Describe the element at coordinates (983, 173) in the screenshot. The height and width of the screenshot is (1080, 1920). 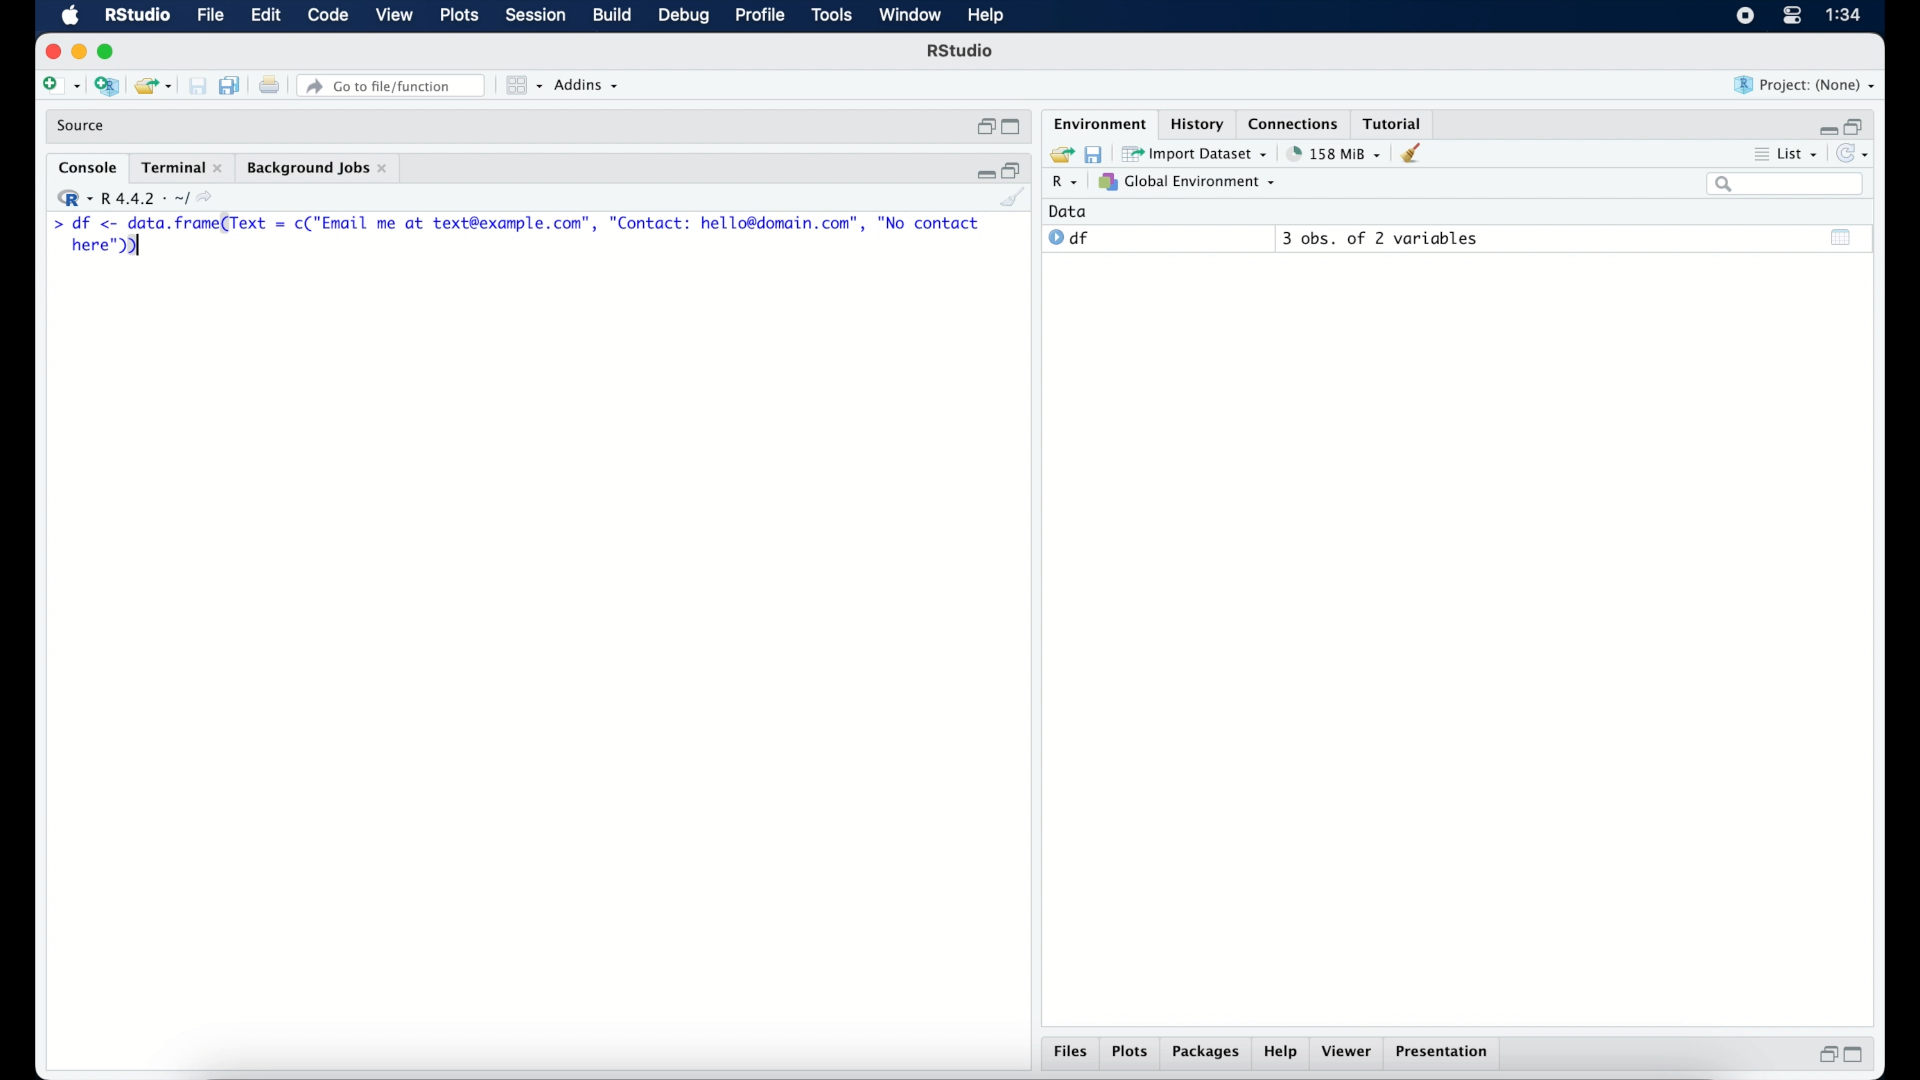
I see `minimize` at that location.